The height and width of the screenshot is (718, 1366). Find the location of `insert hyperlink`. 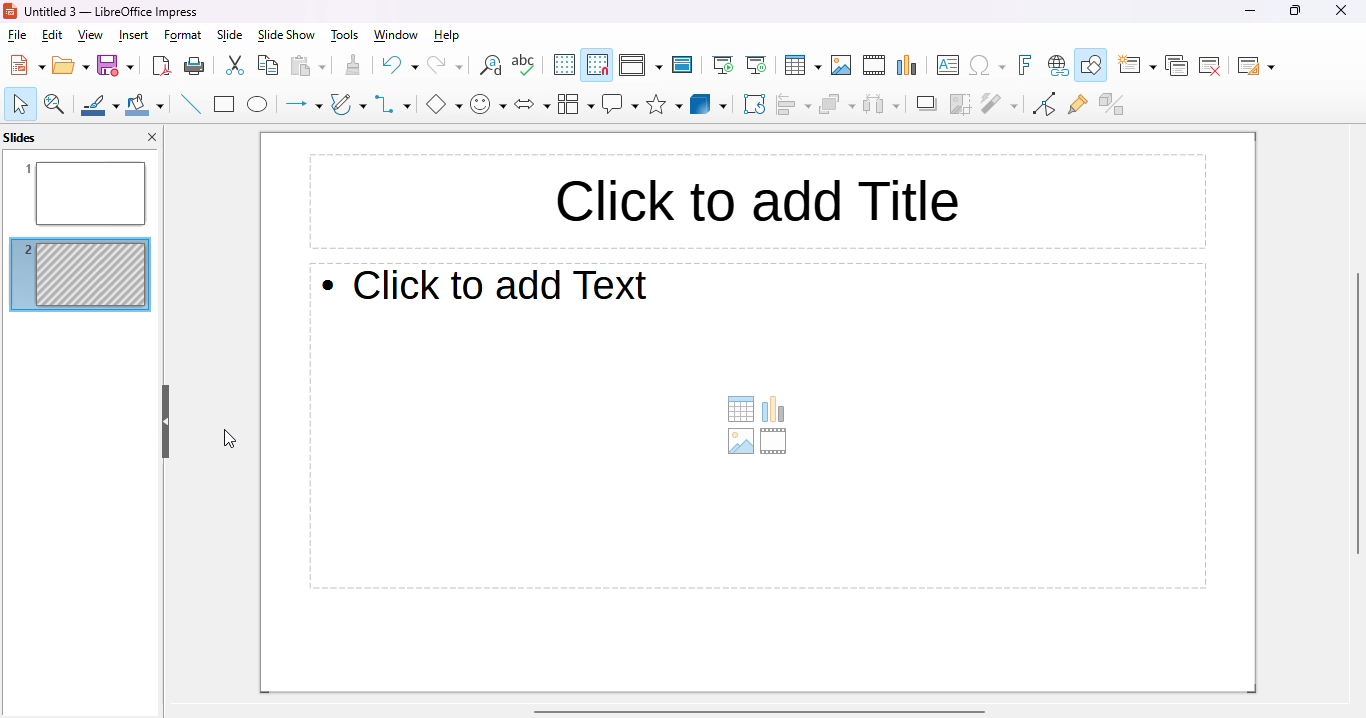

insert hyperlink is located at coordinates (1058, 66).